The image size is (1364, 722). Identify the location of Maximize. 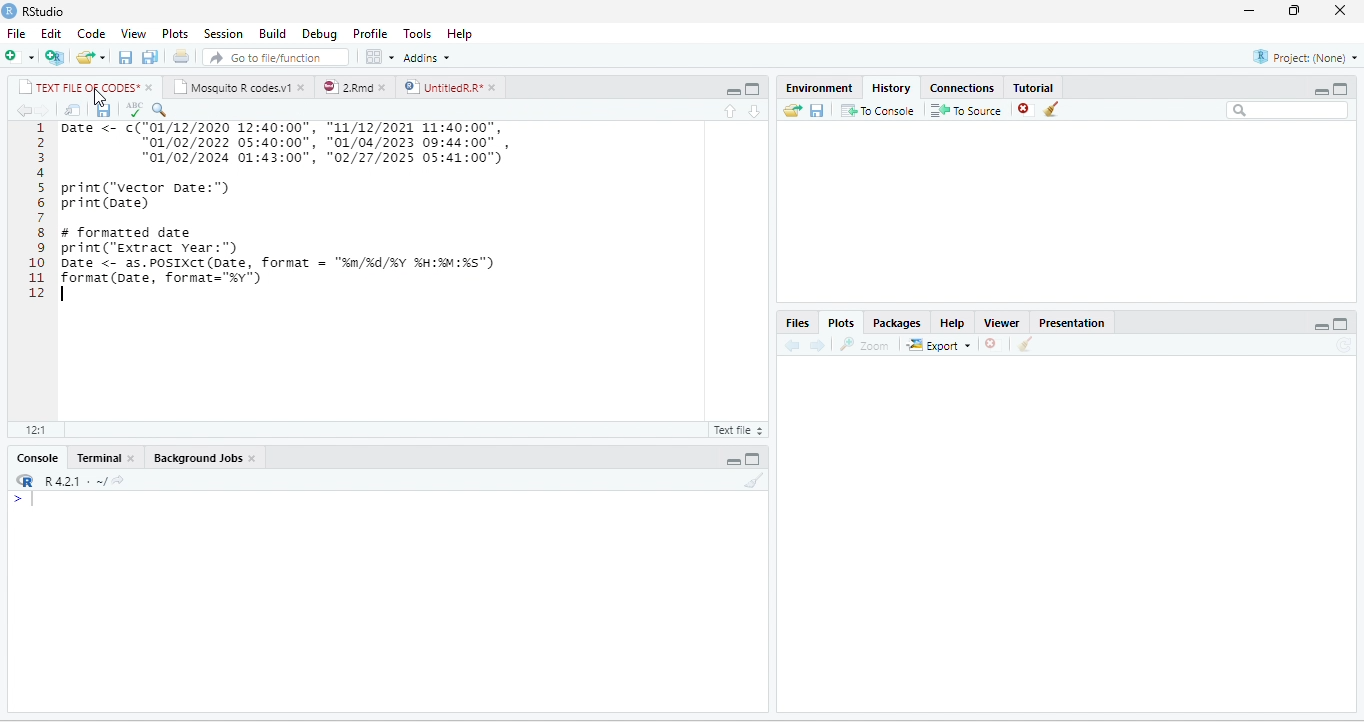
(1340, 89).